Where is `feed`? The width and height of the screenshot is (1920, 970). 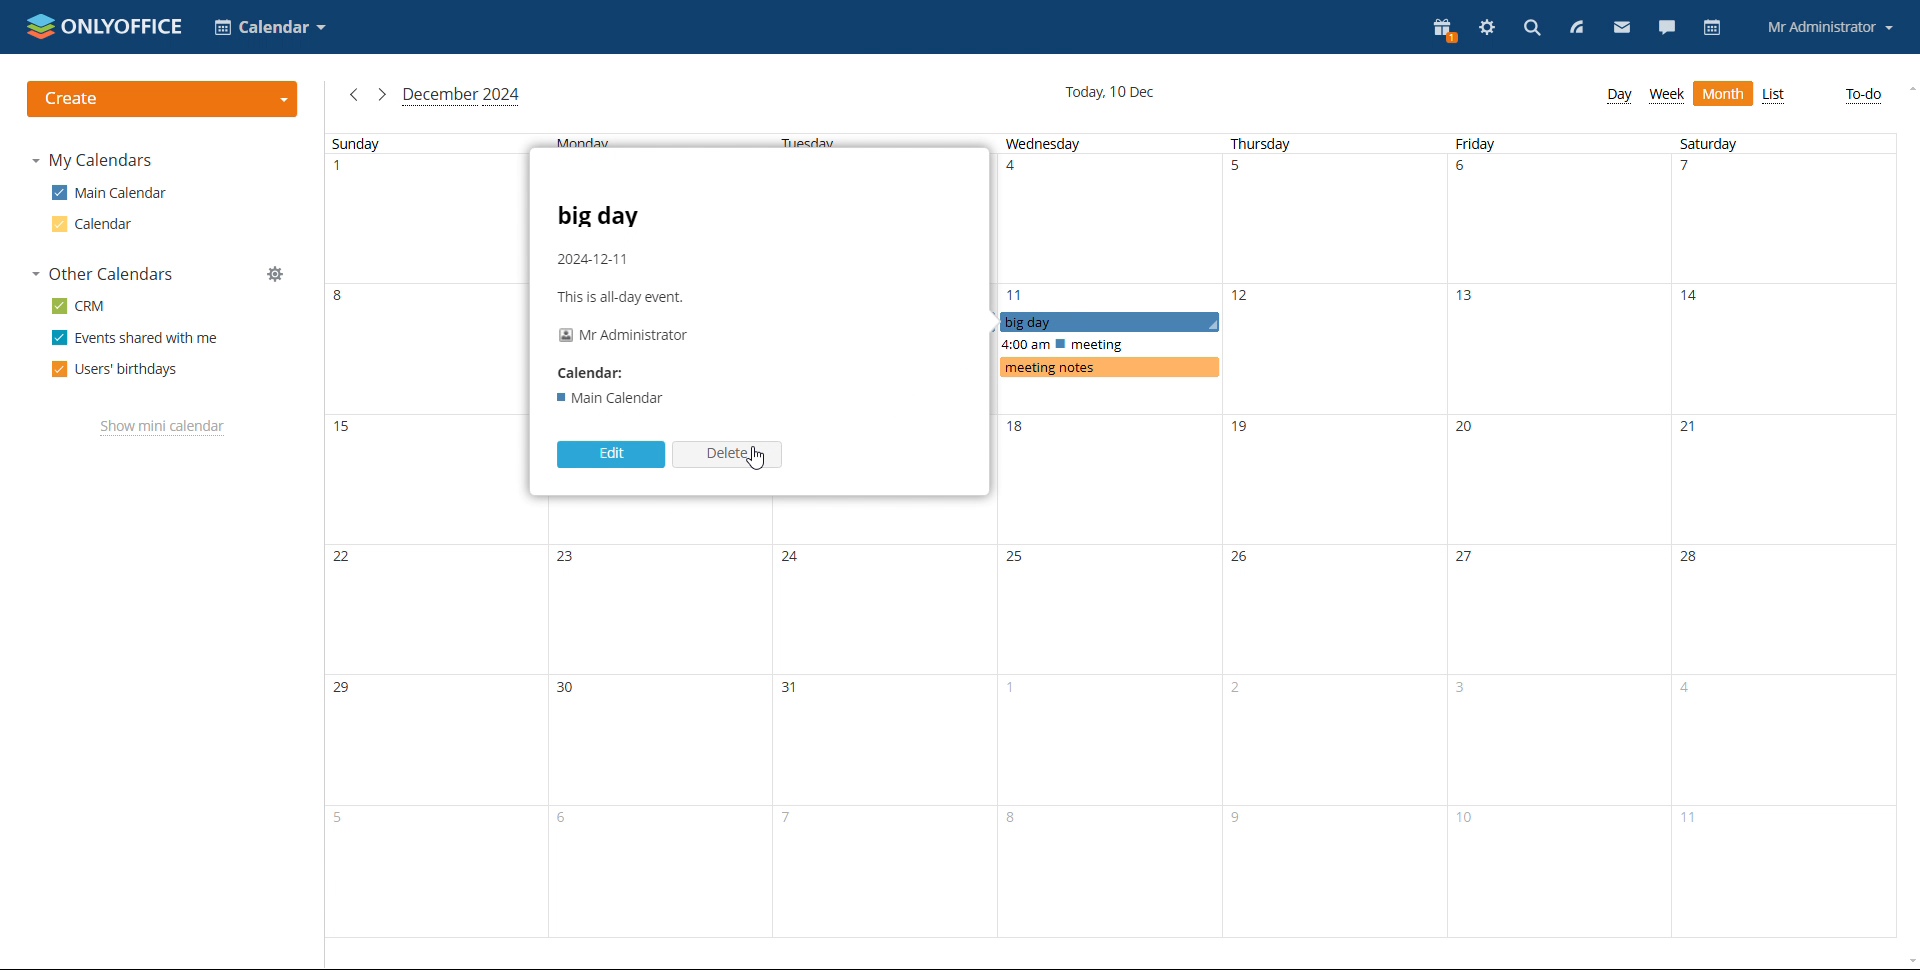 feed is located at coordinates (1575, 27).